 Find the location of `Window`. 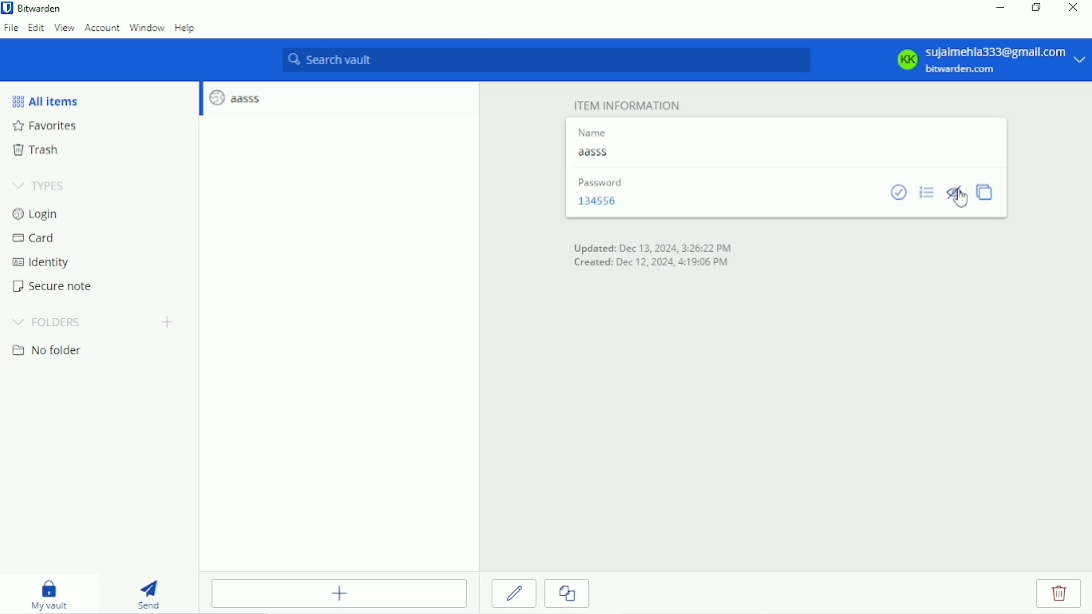

Window is located at coordinates (147, 28).